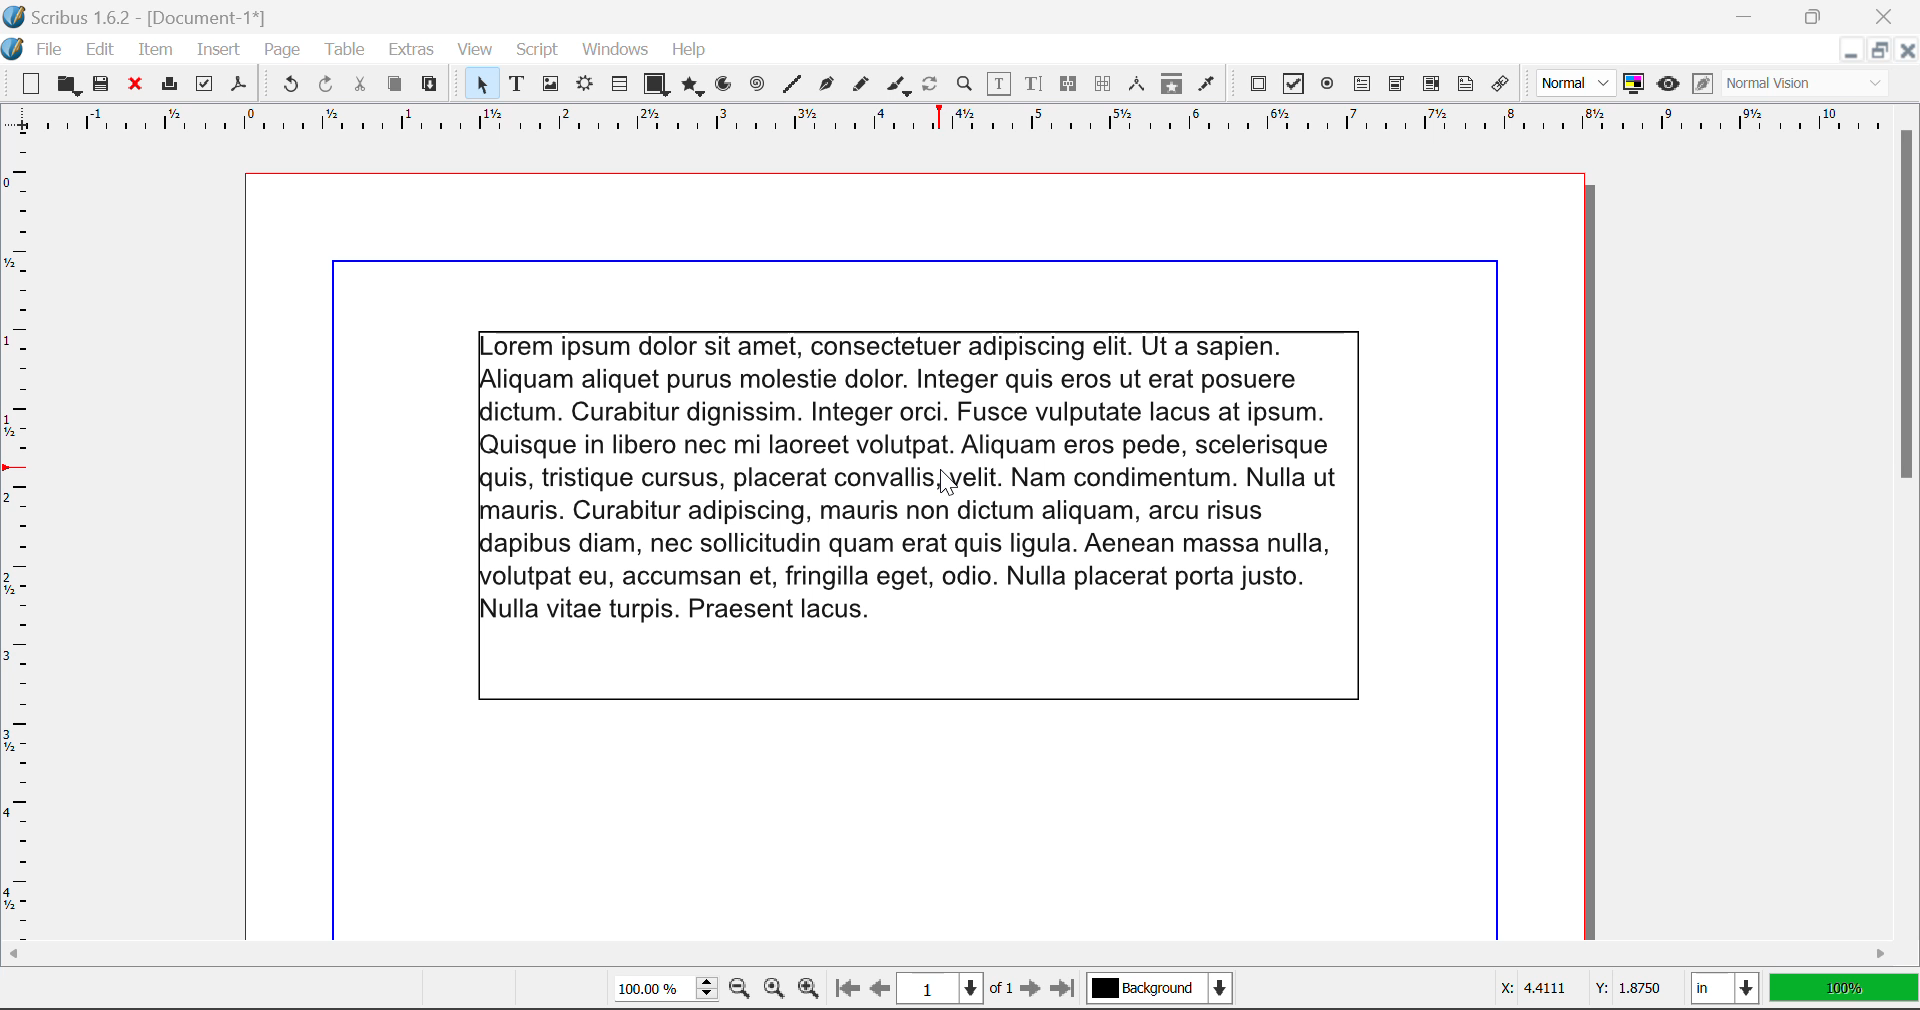  Describe the element at coordinates (692, 88) in the screenshot. I see `Polygons` at that location.